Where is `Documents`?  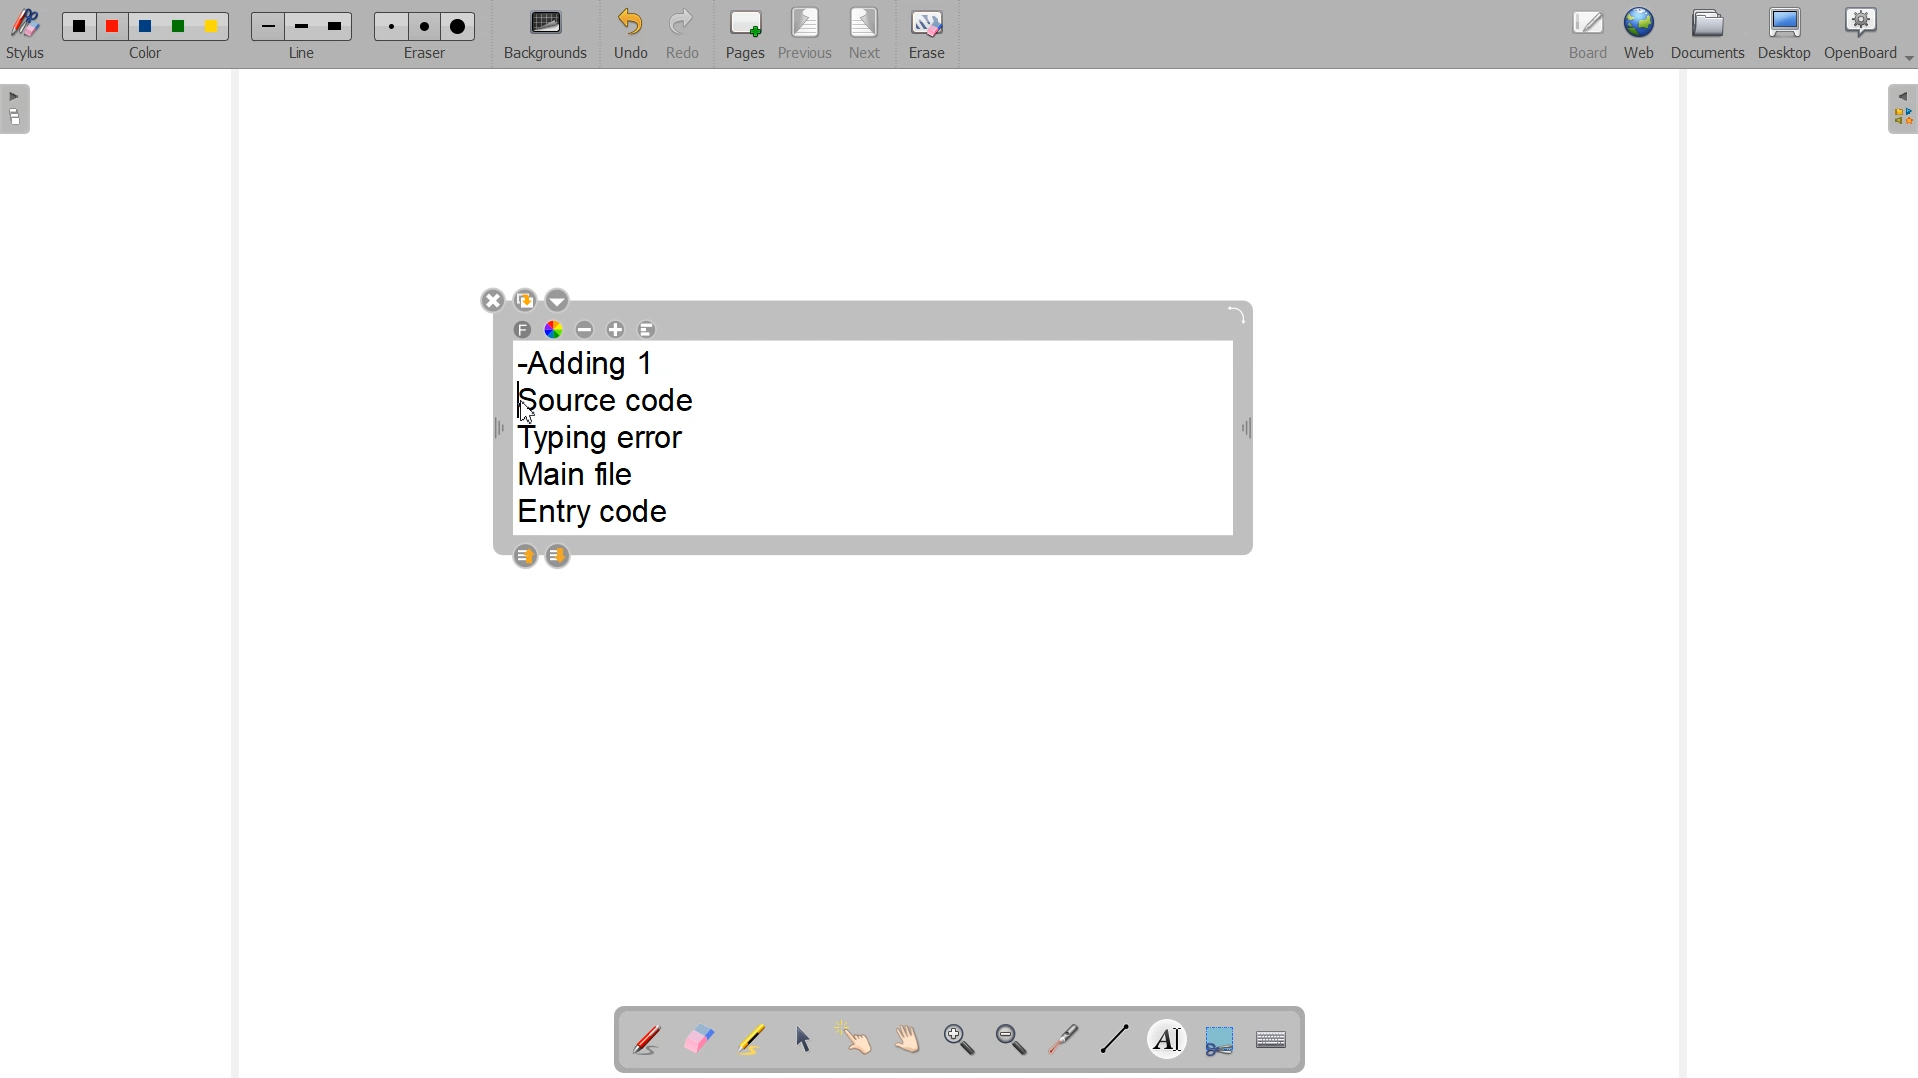
Documents is located at coordinates (1708, 36).